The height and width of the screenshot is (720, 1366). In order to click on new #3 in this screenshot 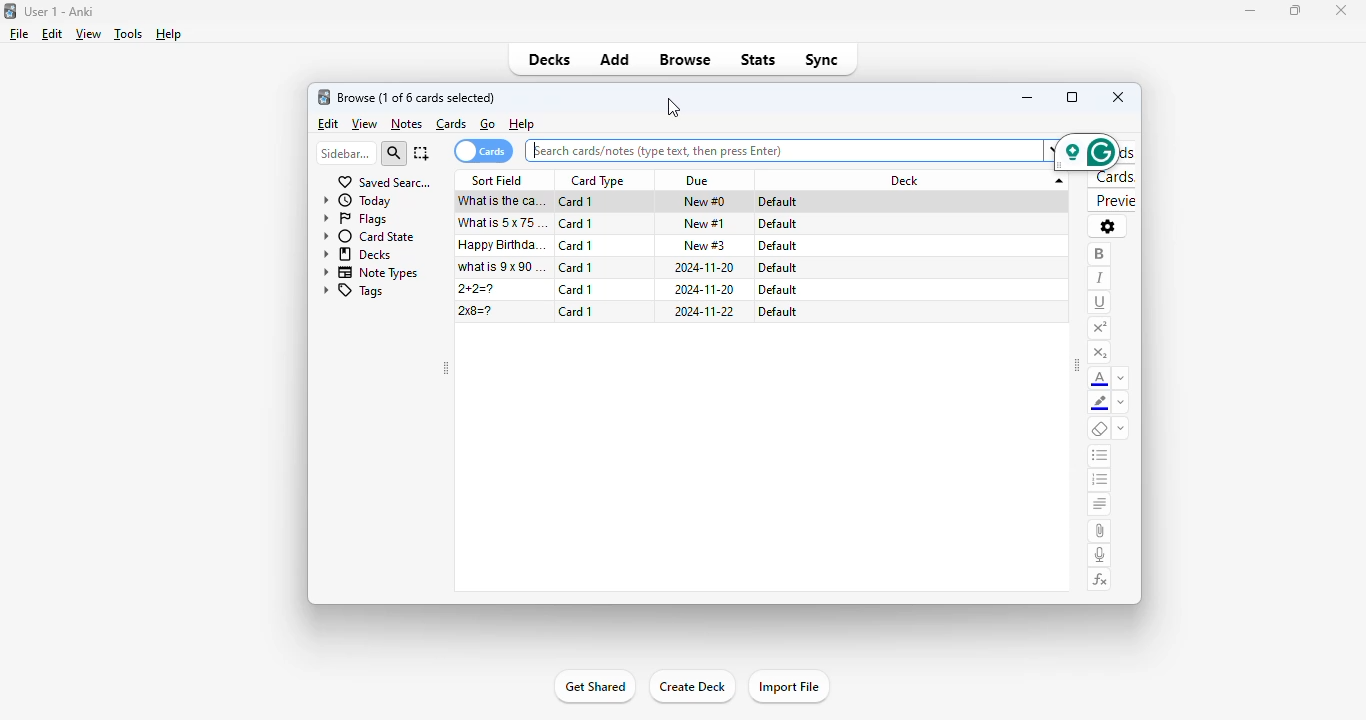, I will do `click(704, 245)`.